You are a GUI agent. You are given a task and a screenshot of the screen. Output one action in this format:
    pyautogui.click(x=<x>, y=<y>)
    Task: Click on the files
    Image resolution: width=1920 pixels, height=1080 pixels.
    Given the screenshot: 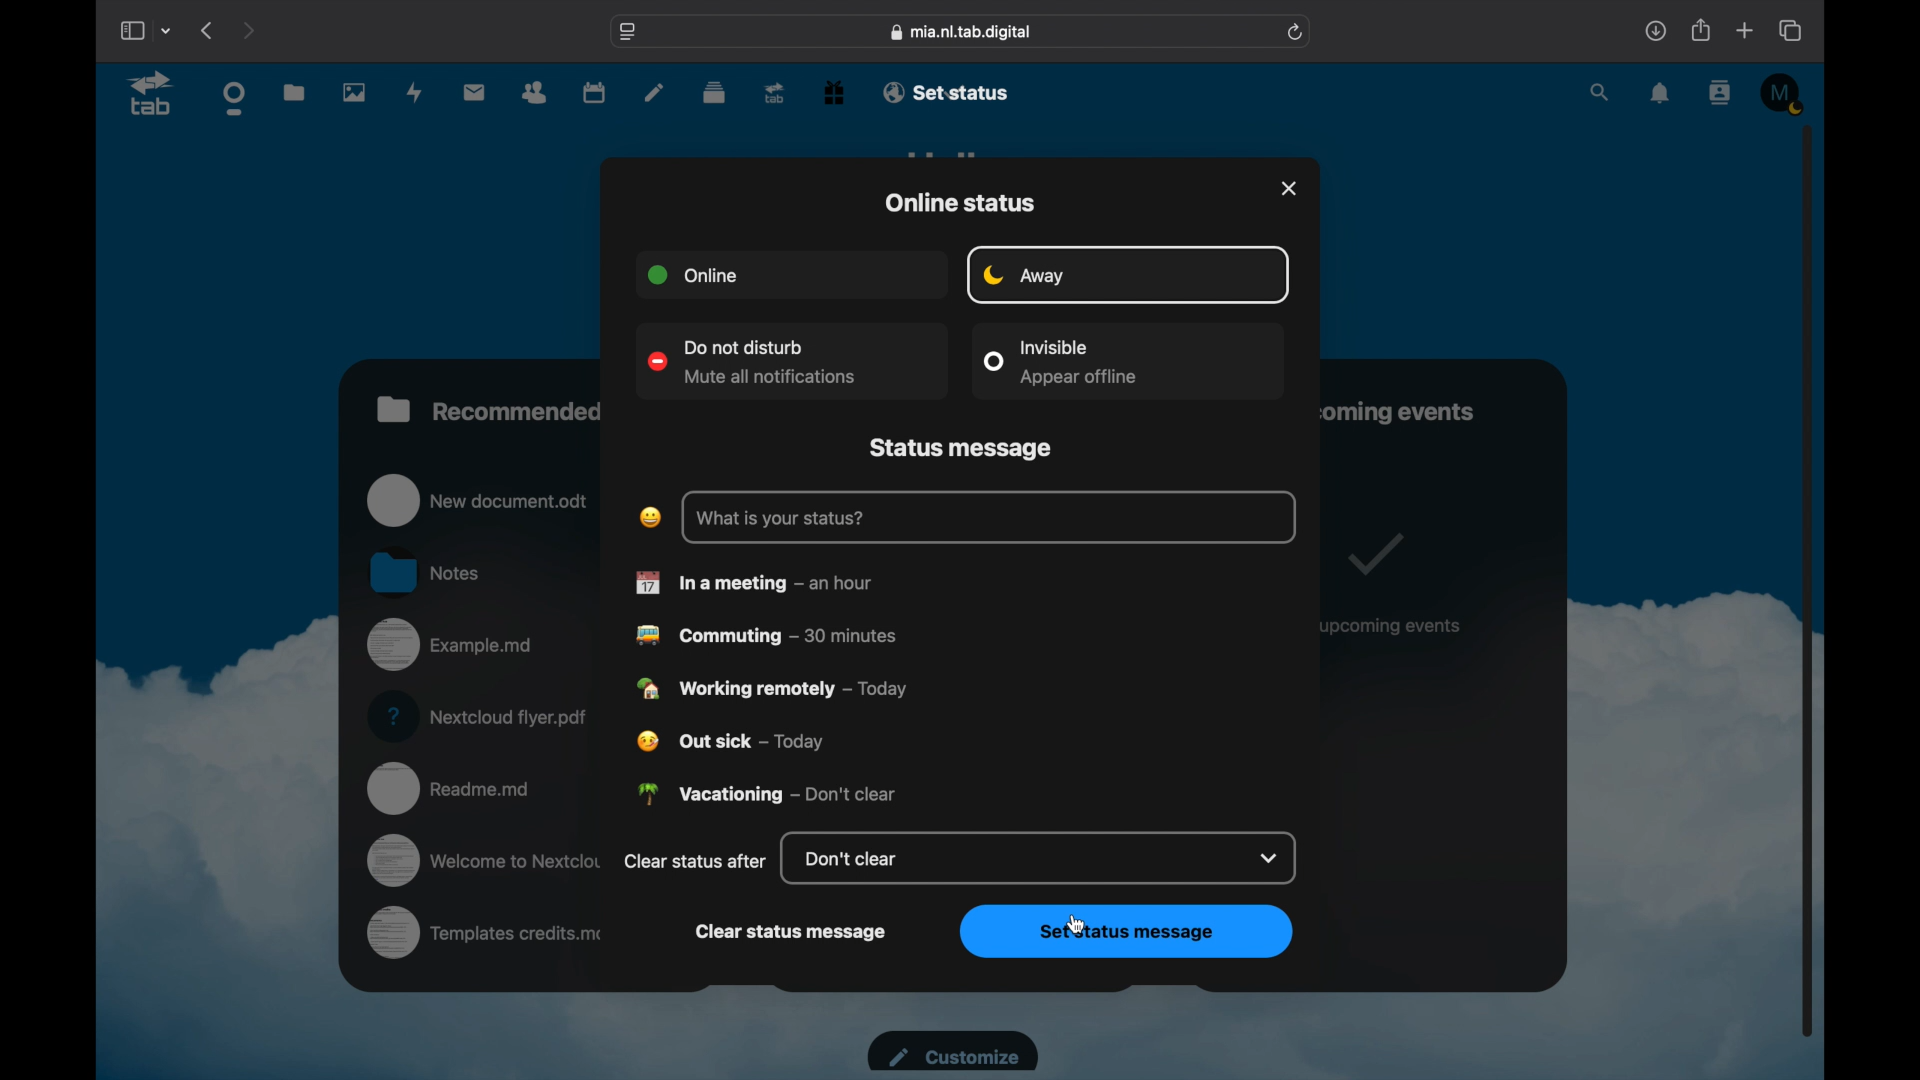 What is the action you would take?
    pyautogui.click(x=296, y=92)
    